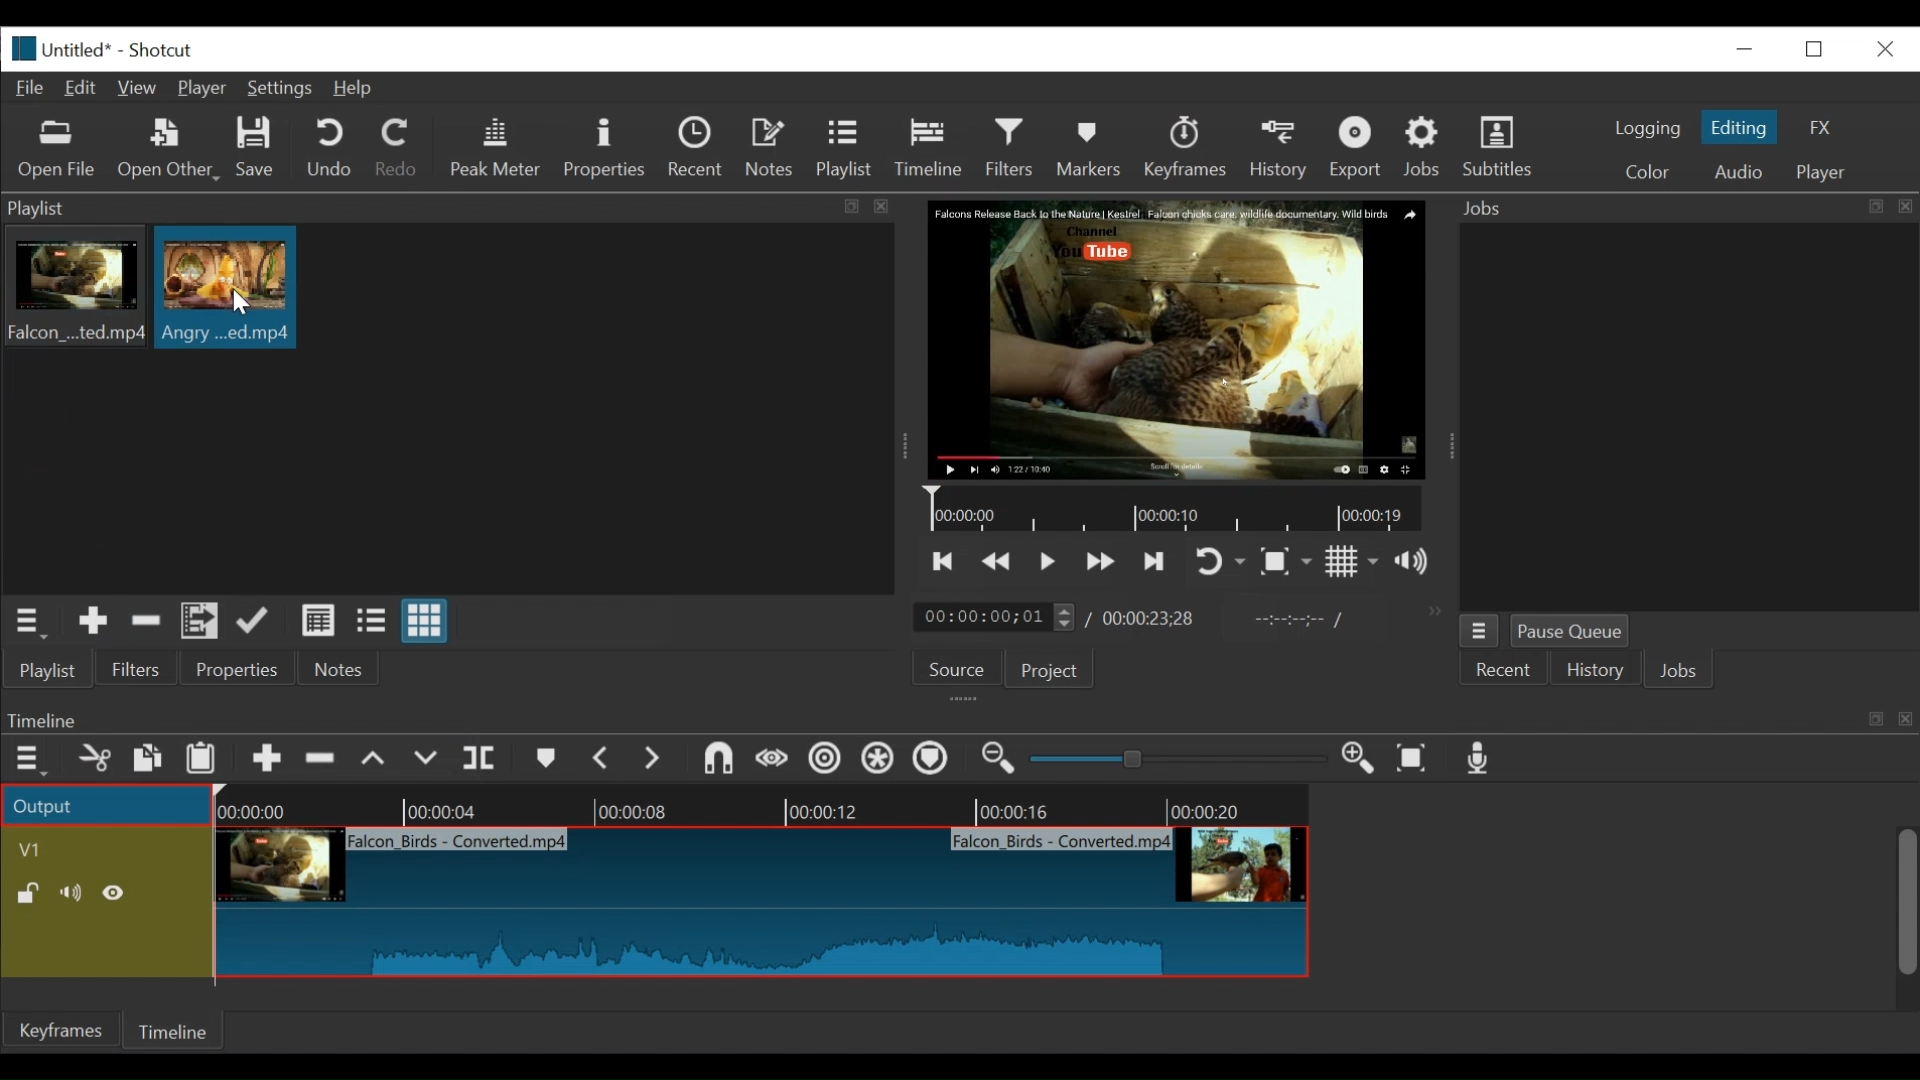 This screenshot has height=1080, width=1920. What do you see at coordinates (1174, 339) in the screenshot?
I see `media viewer` at bounding box center [1174, 339].